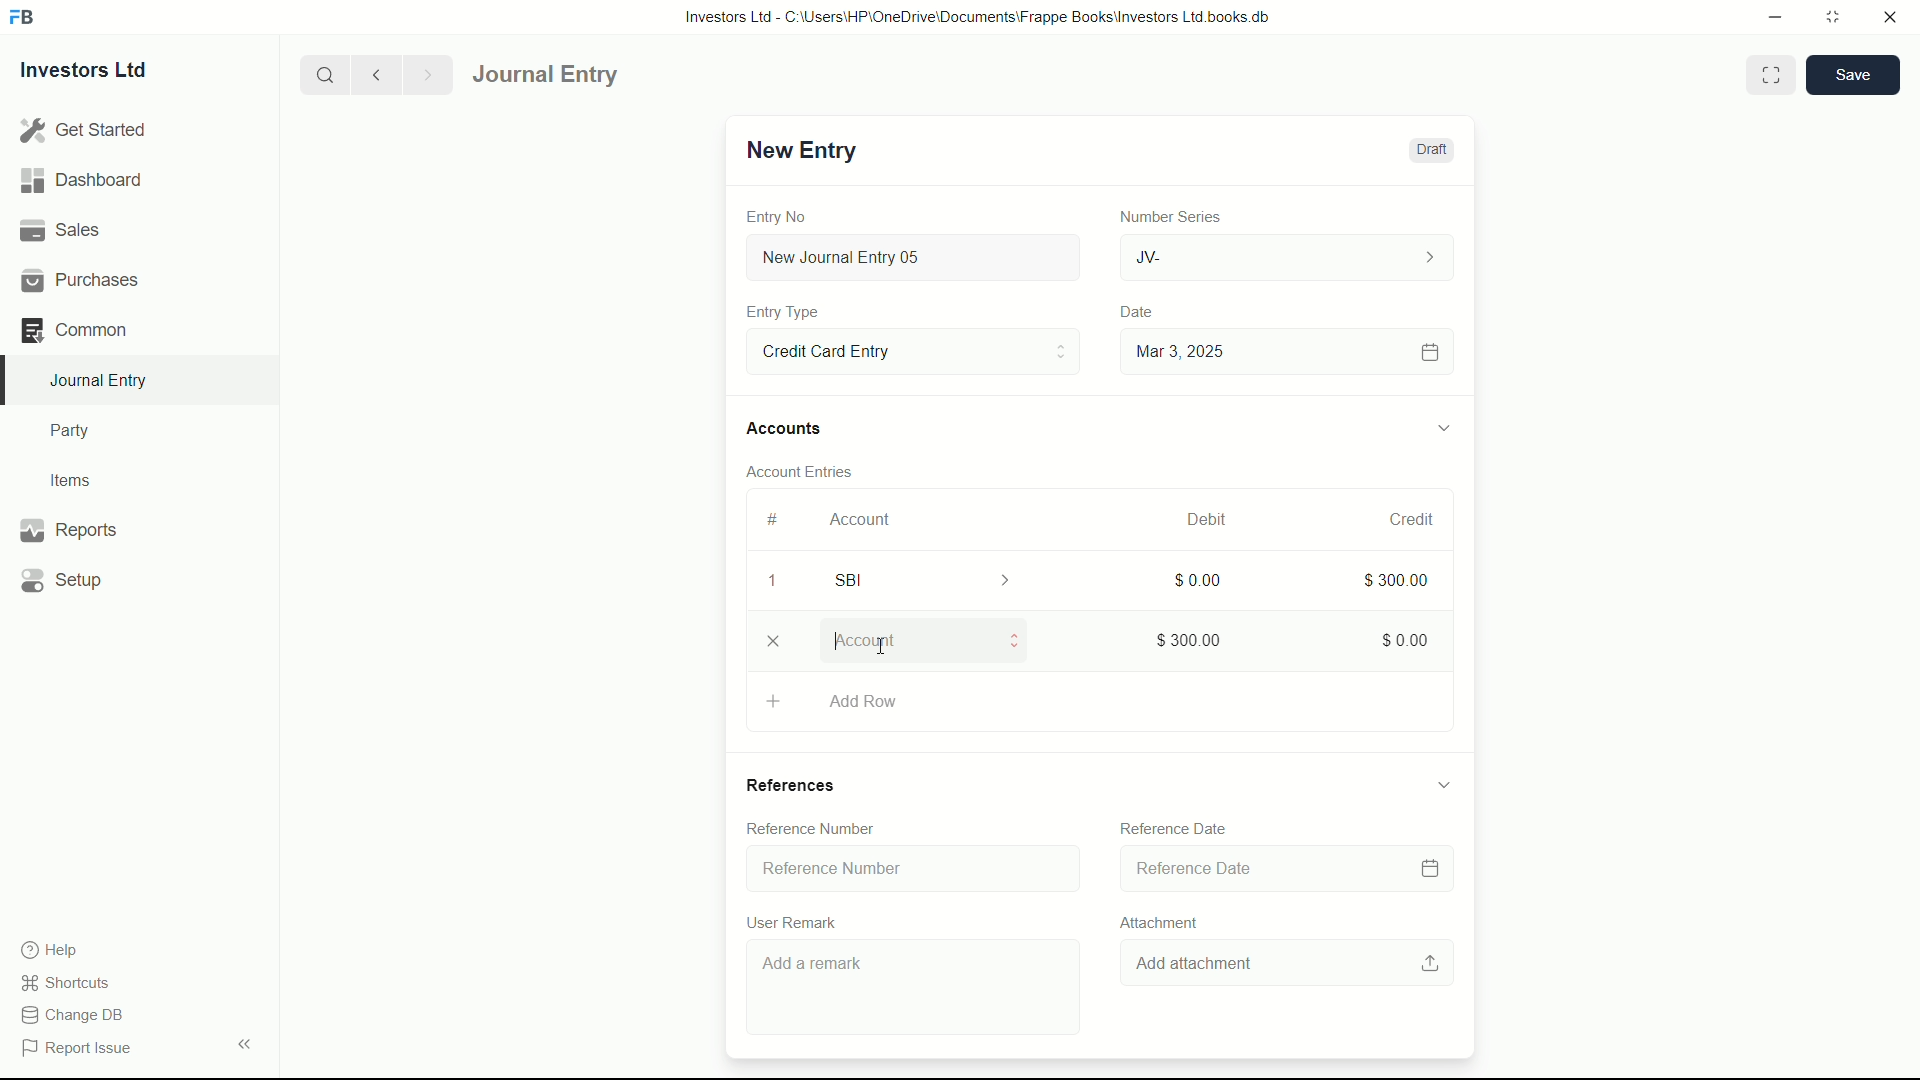 This screenshot has height=1080, width=1920. What do you see at coordinates (70, 983) in the screenshot?
I see `shortcuts` at bounding box center [70, 983].